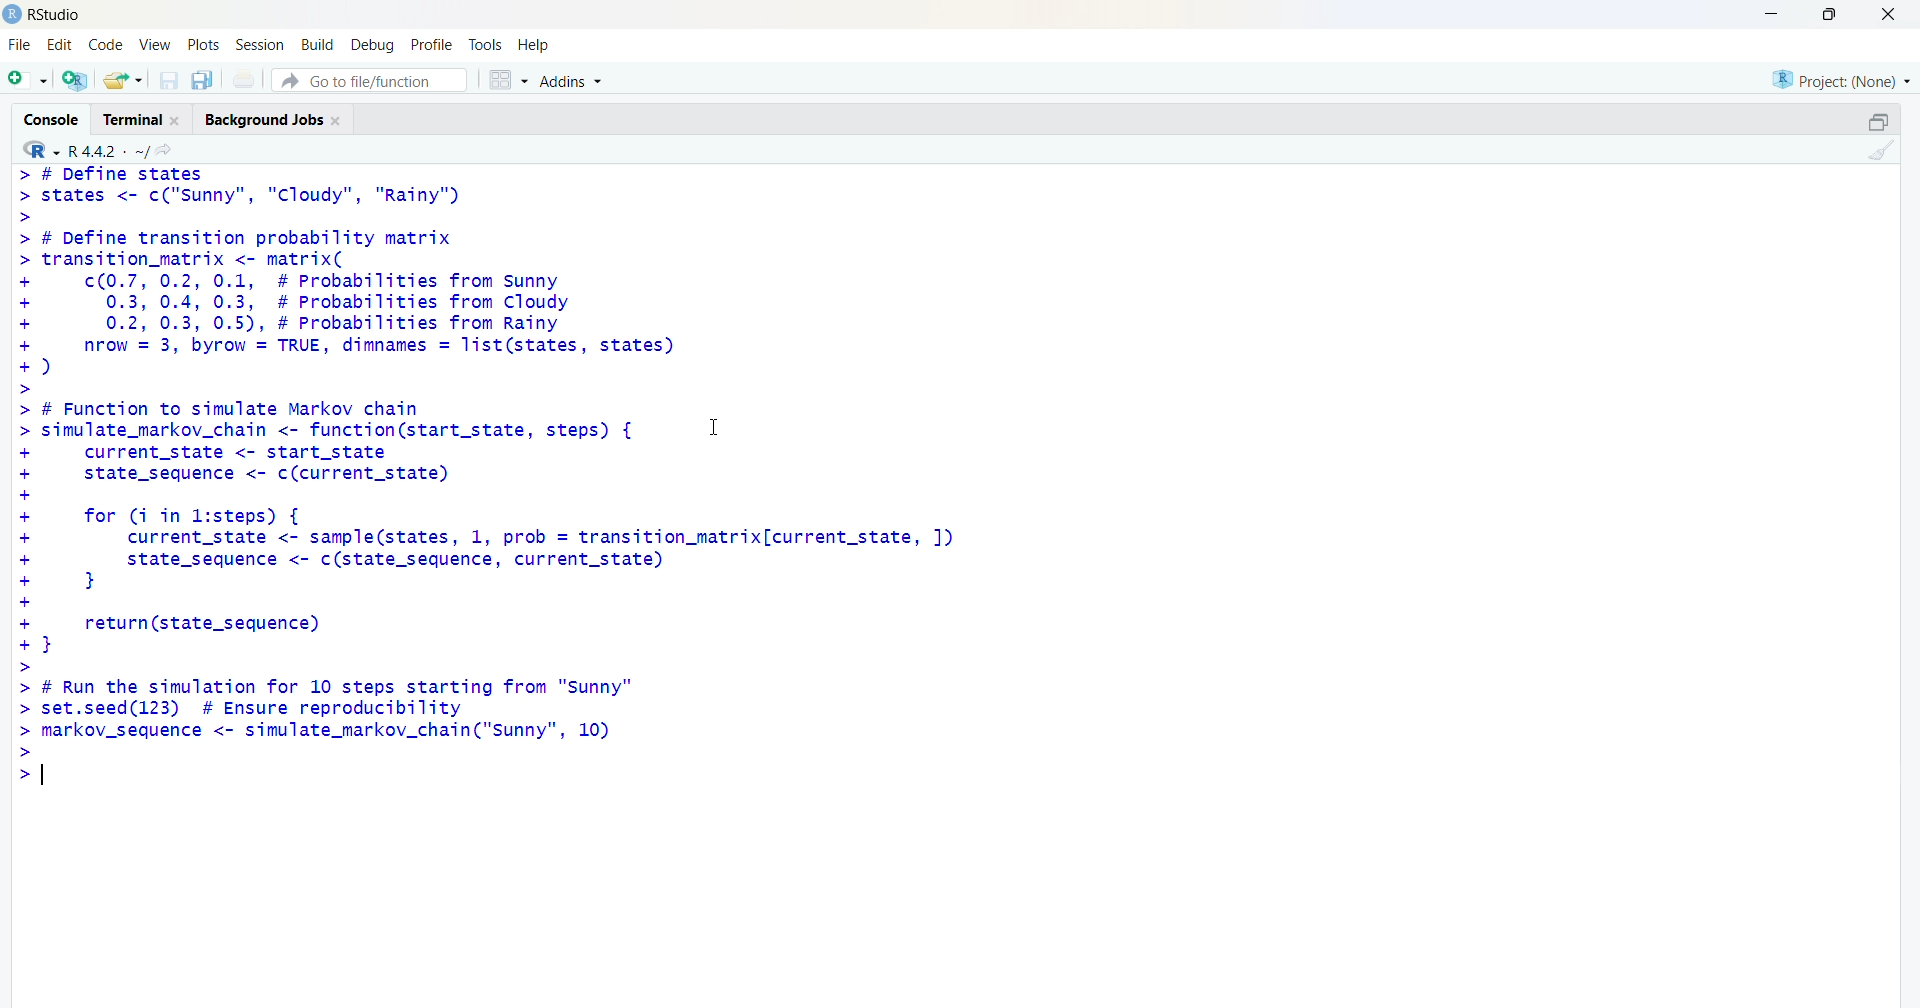 The width and height of the screenshot is (1920, 1008). I want to click on minimize, so click(1767, 14).